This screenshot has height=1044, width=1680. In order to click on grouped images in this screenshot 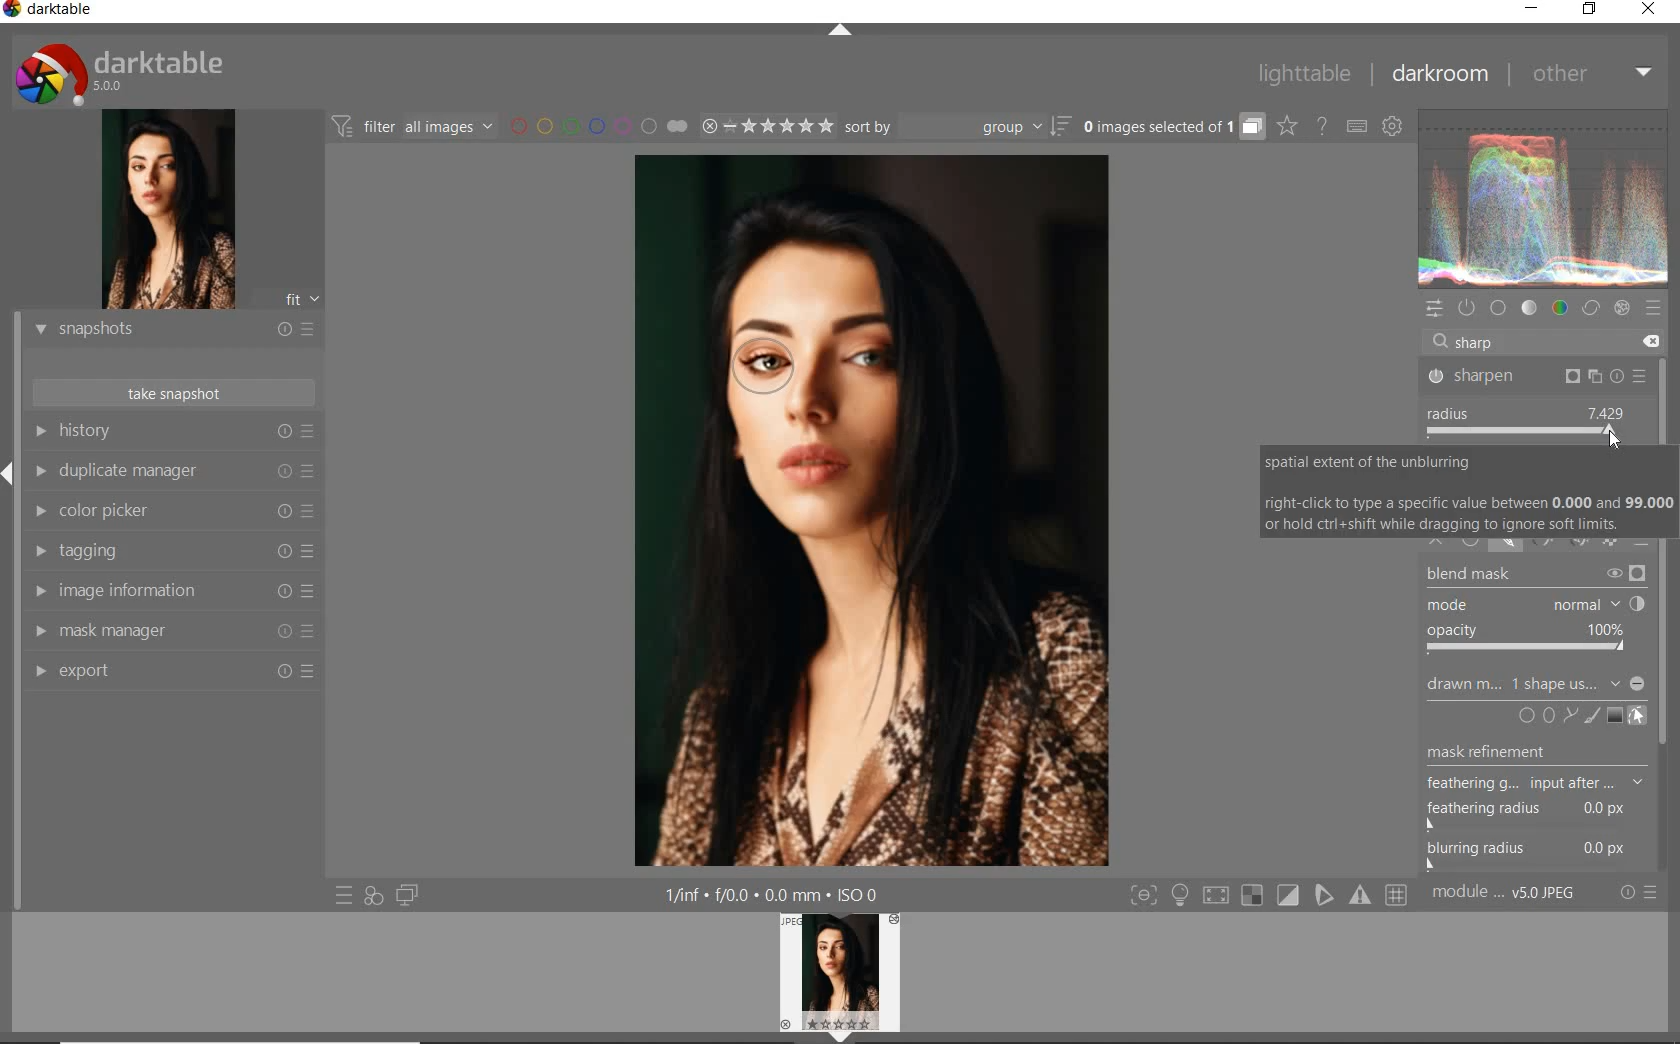, I will do `click(1174, 128)`.